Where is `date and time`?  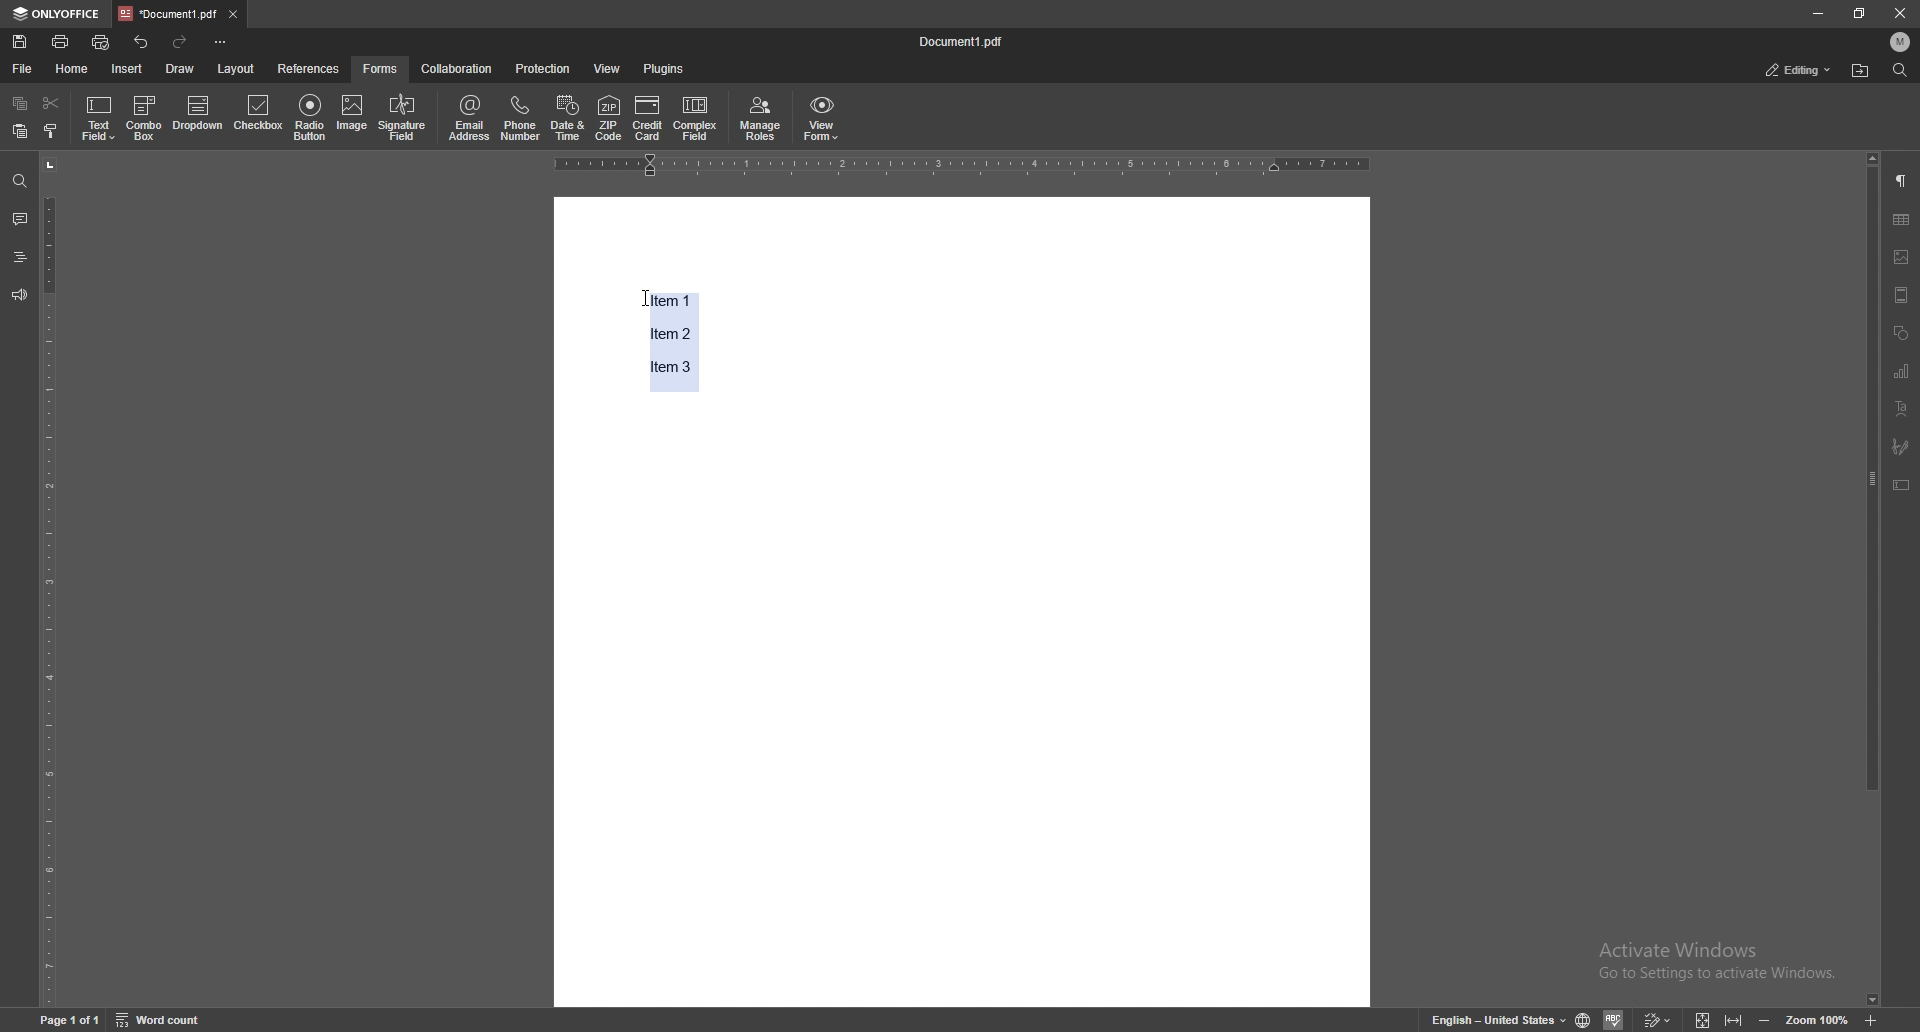 date and time is located at coordinates (568, 117).